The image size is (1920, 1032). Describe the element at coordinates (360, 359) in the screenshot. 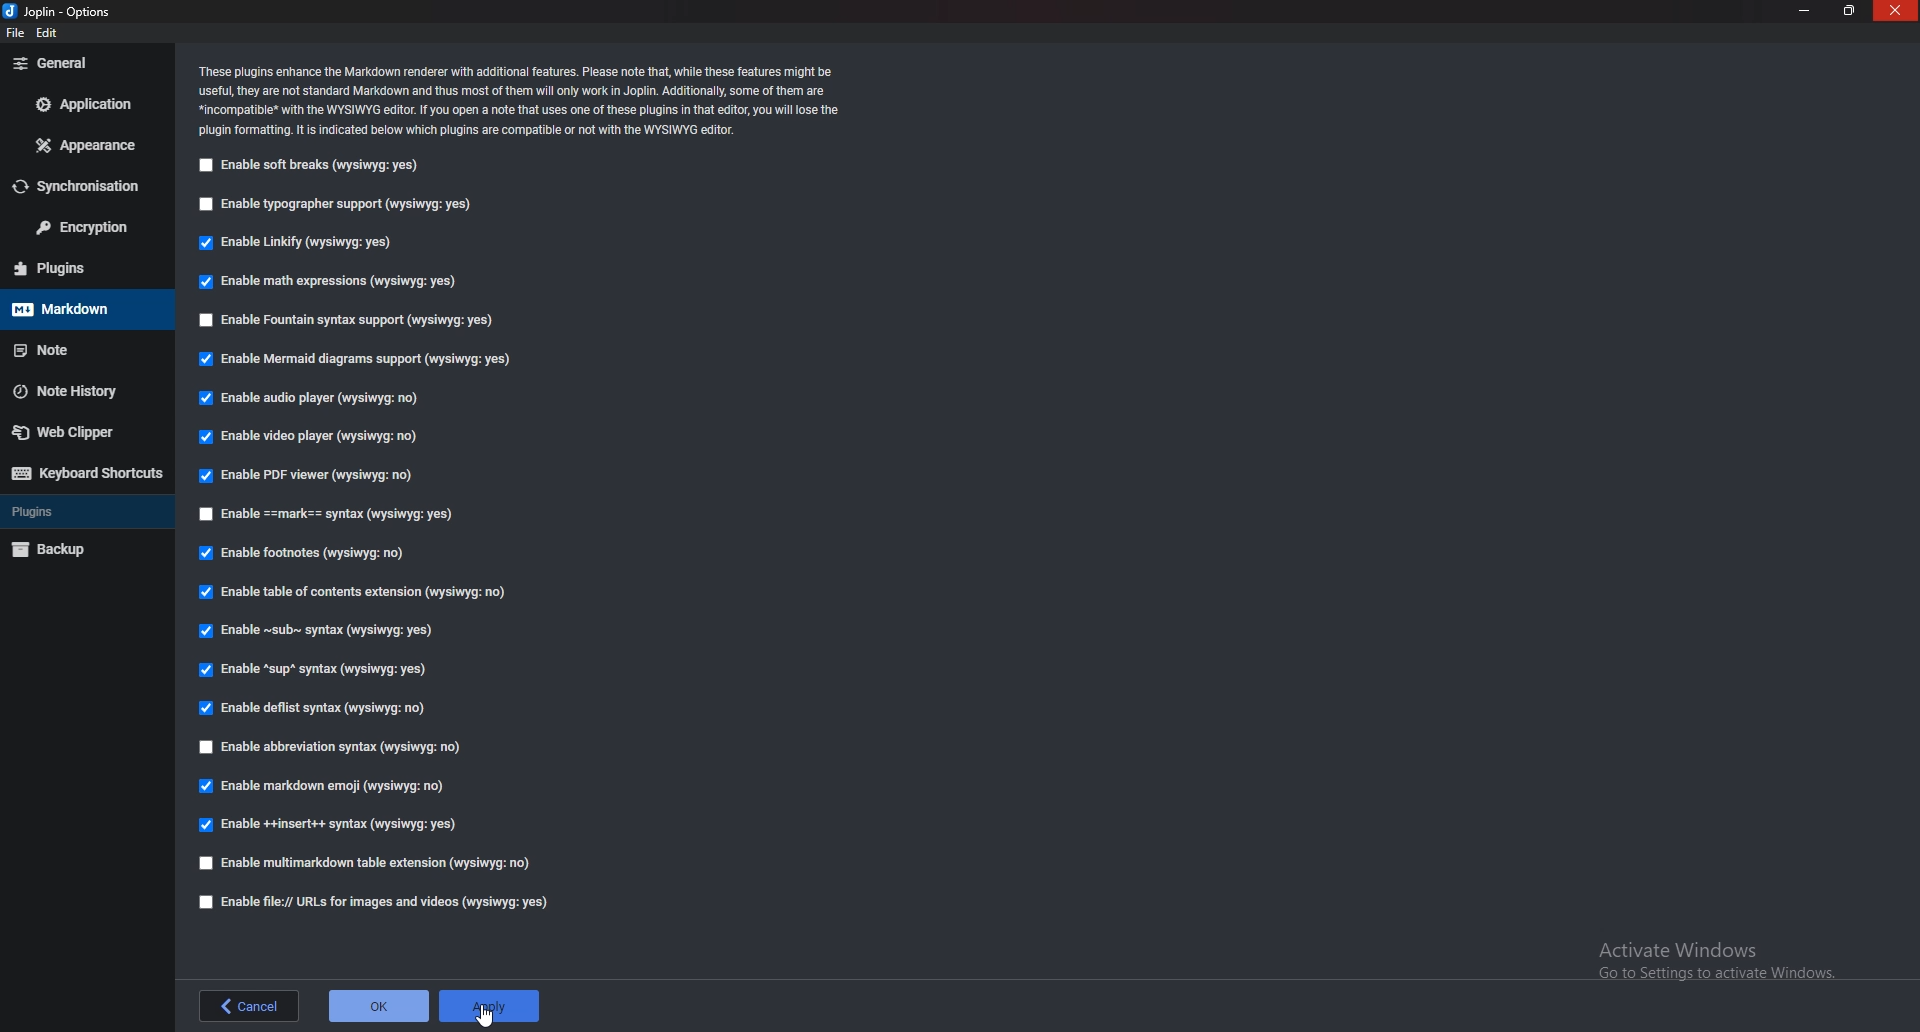

I see `Enable mermaid diagrams` at that location.